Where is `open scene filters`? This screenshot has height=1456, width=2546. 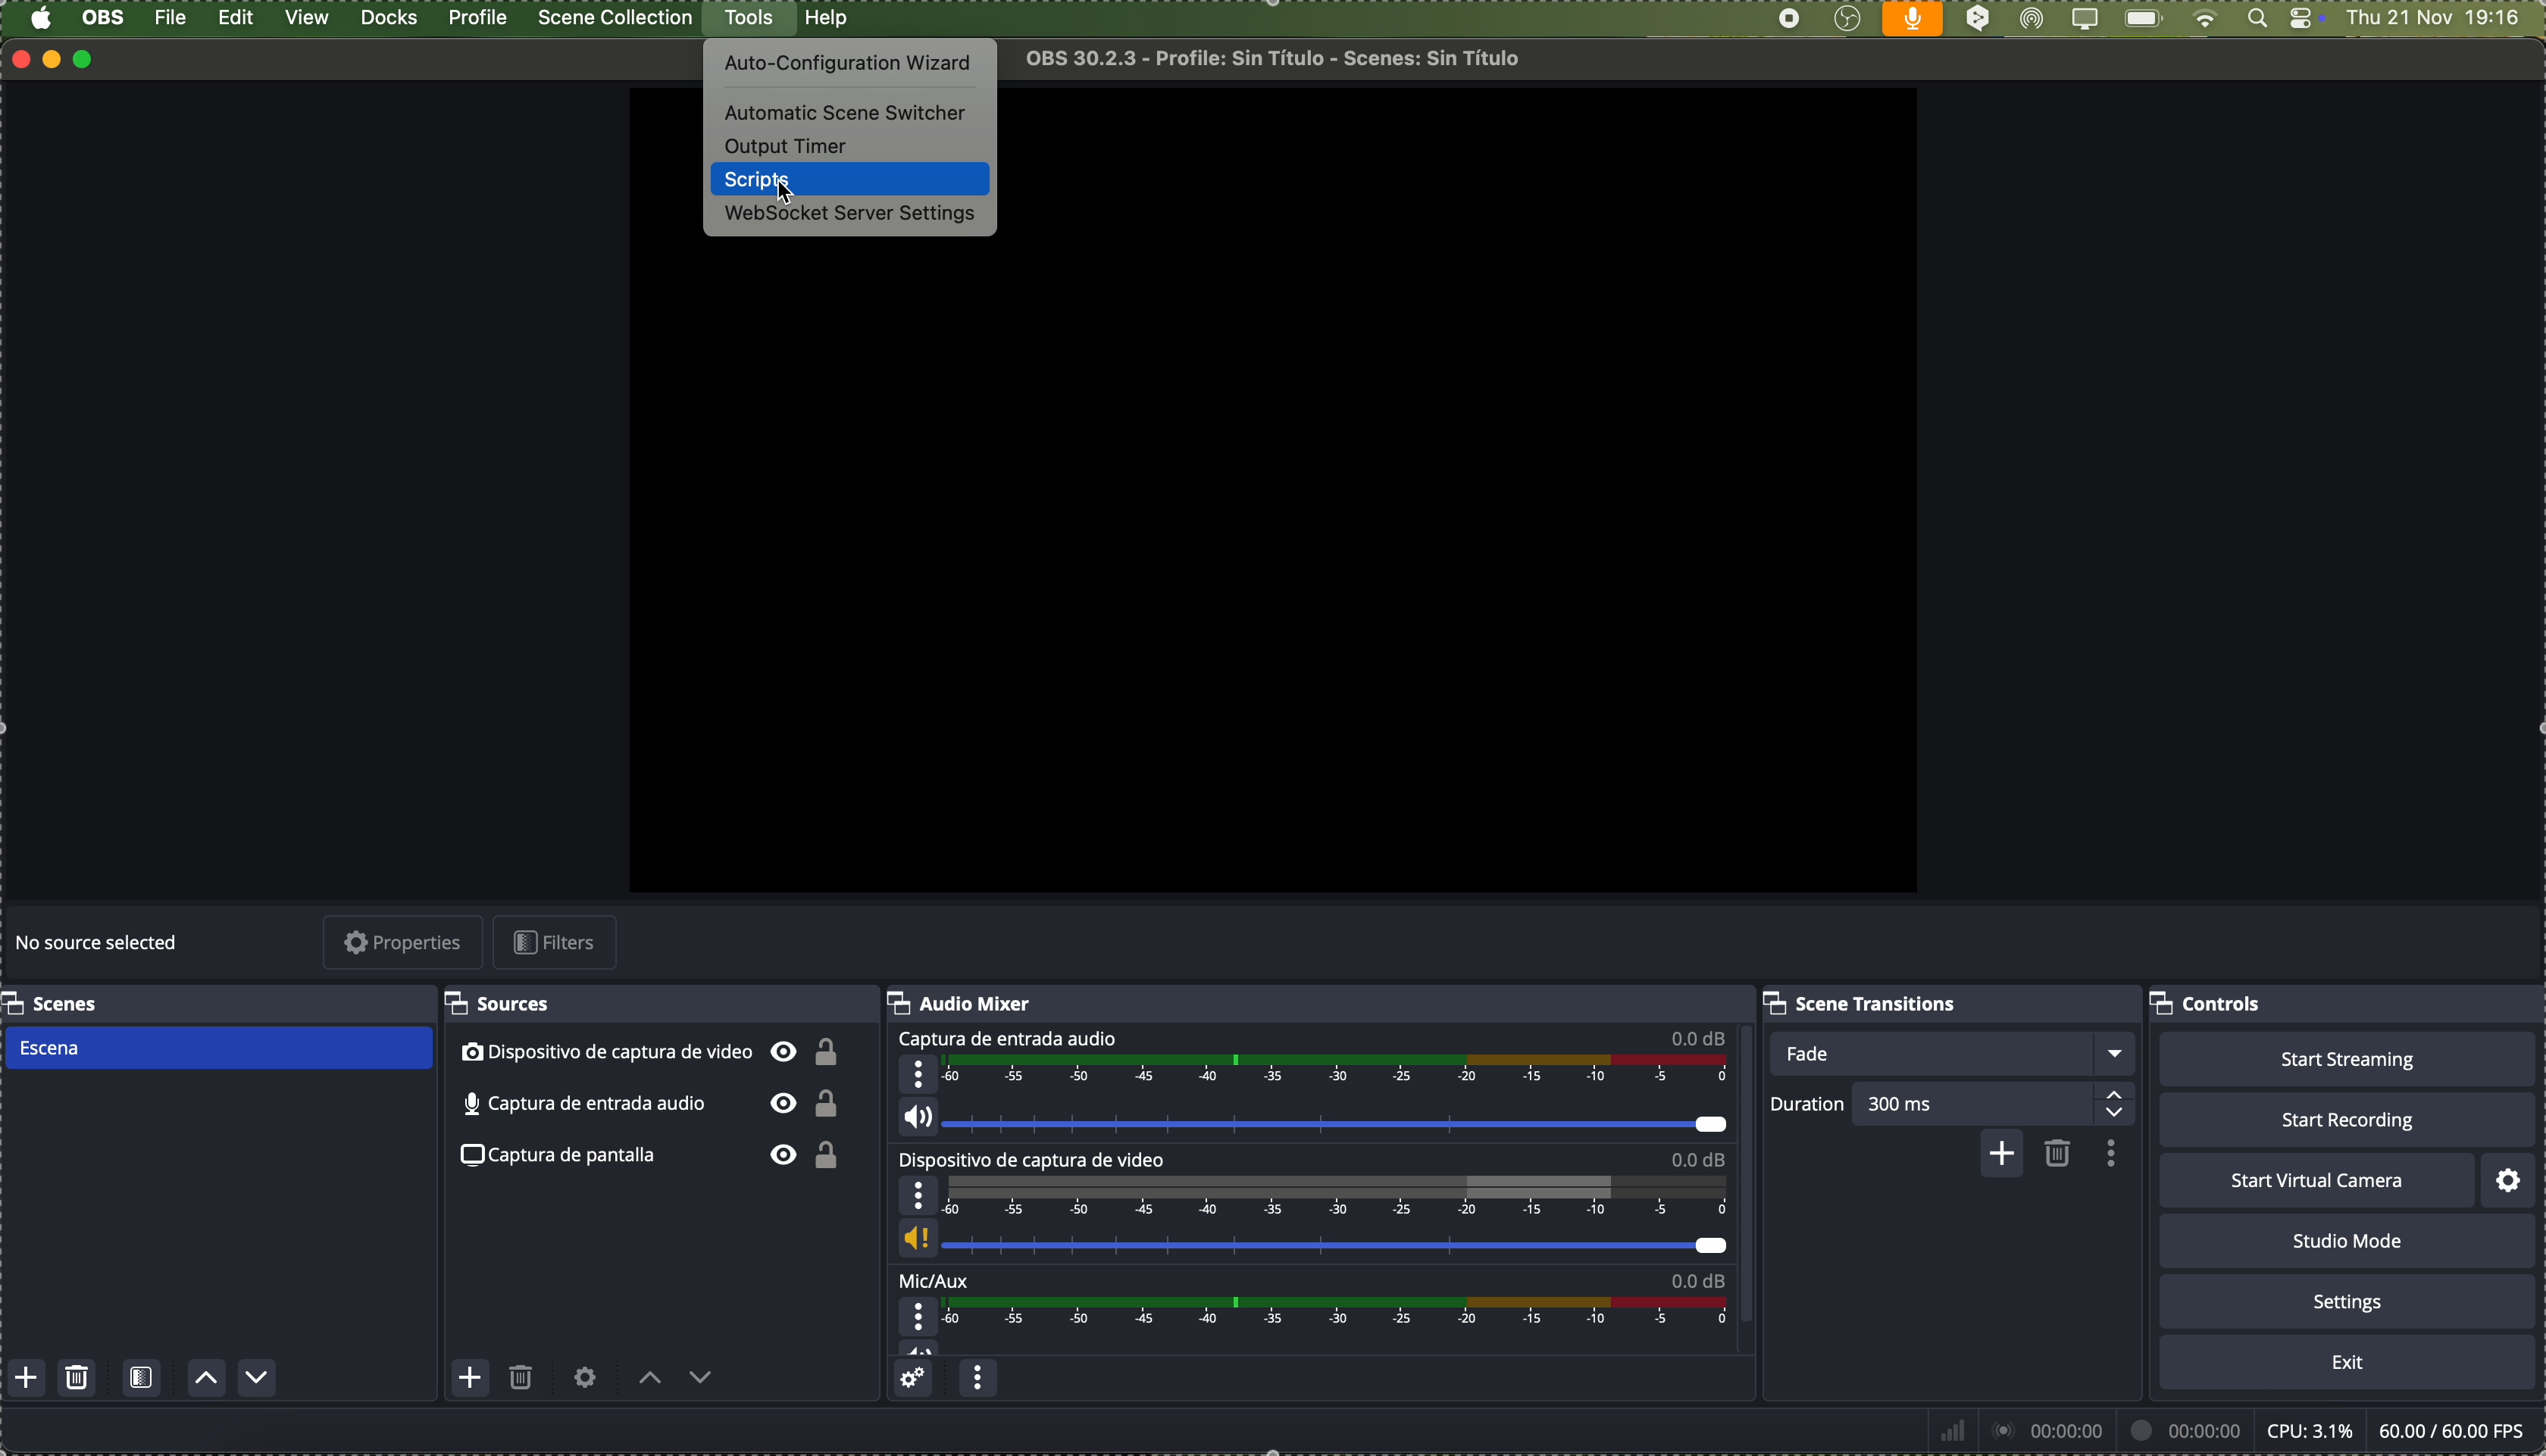 open scene filters is located at coordinates (142, 1380).